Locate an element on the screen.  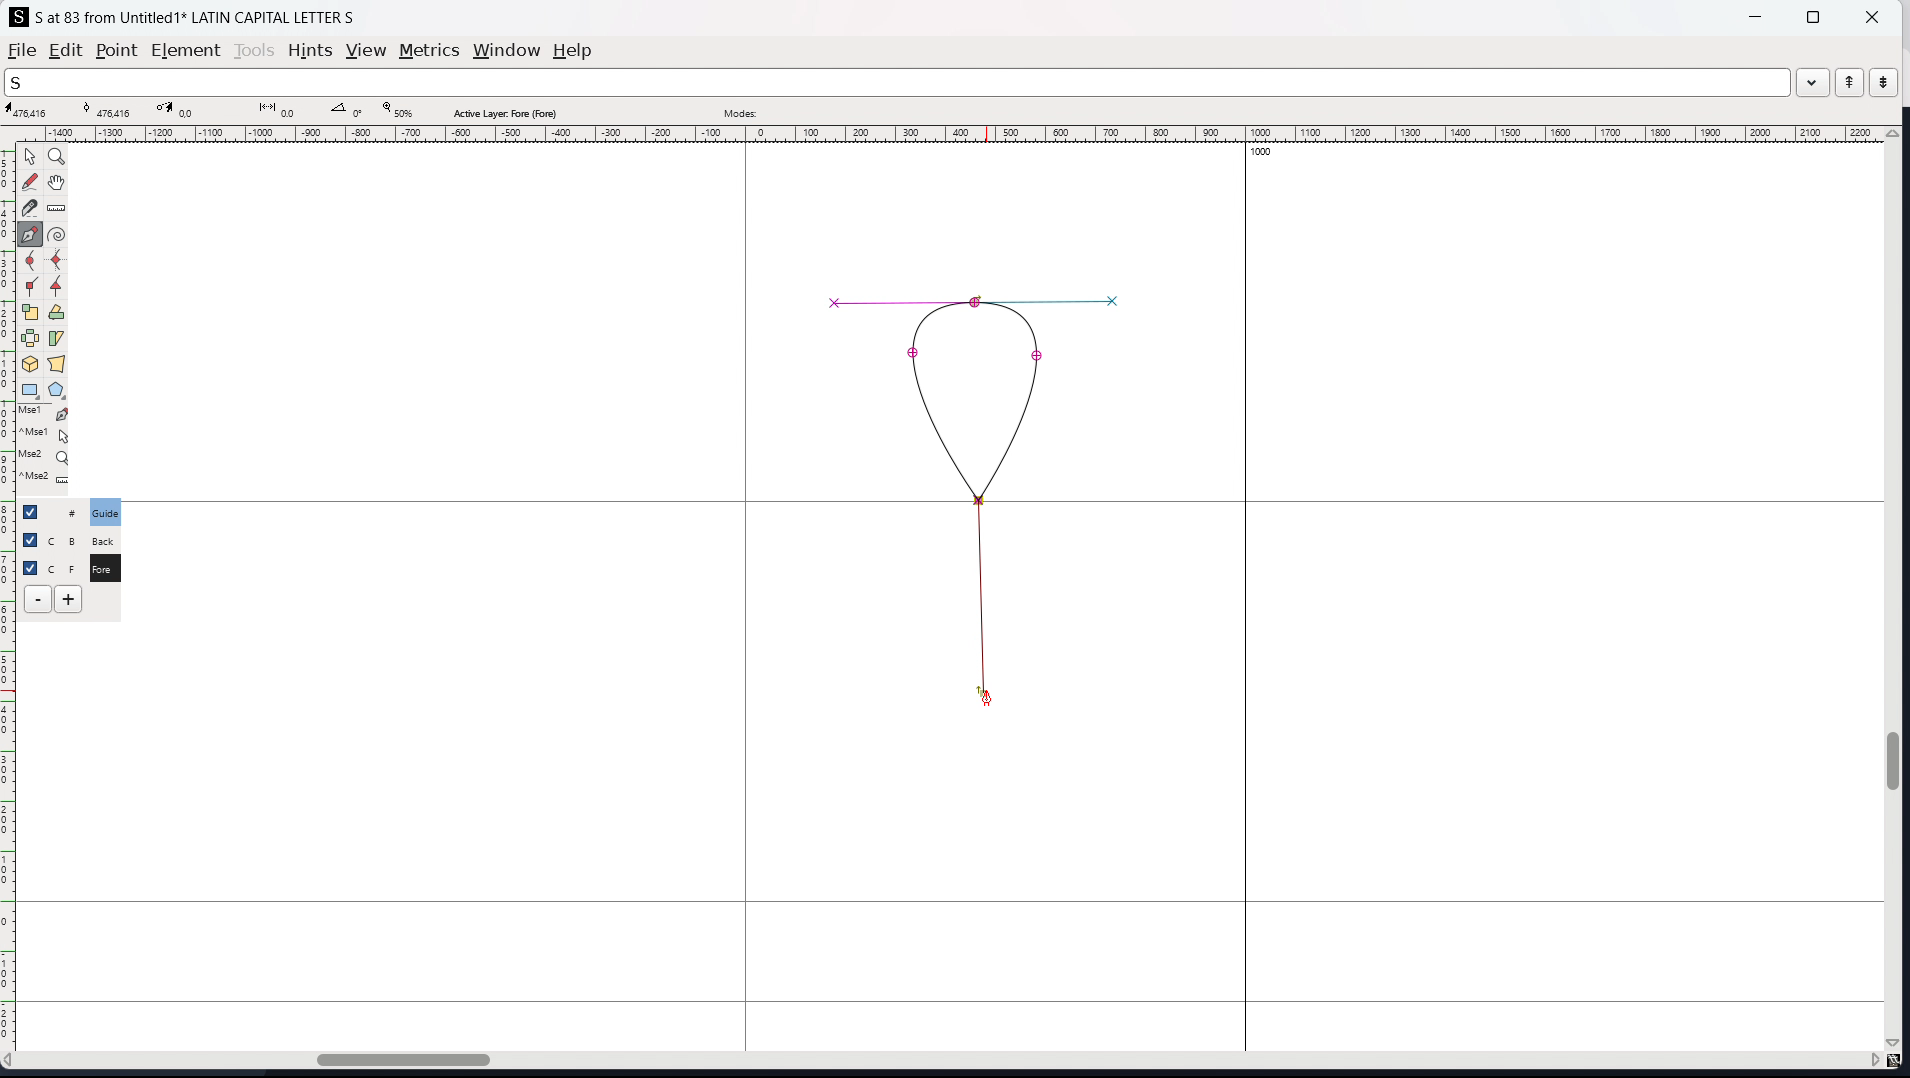
view is located at coordinates (366, 51).